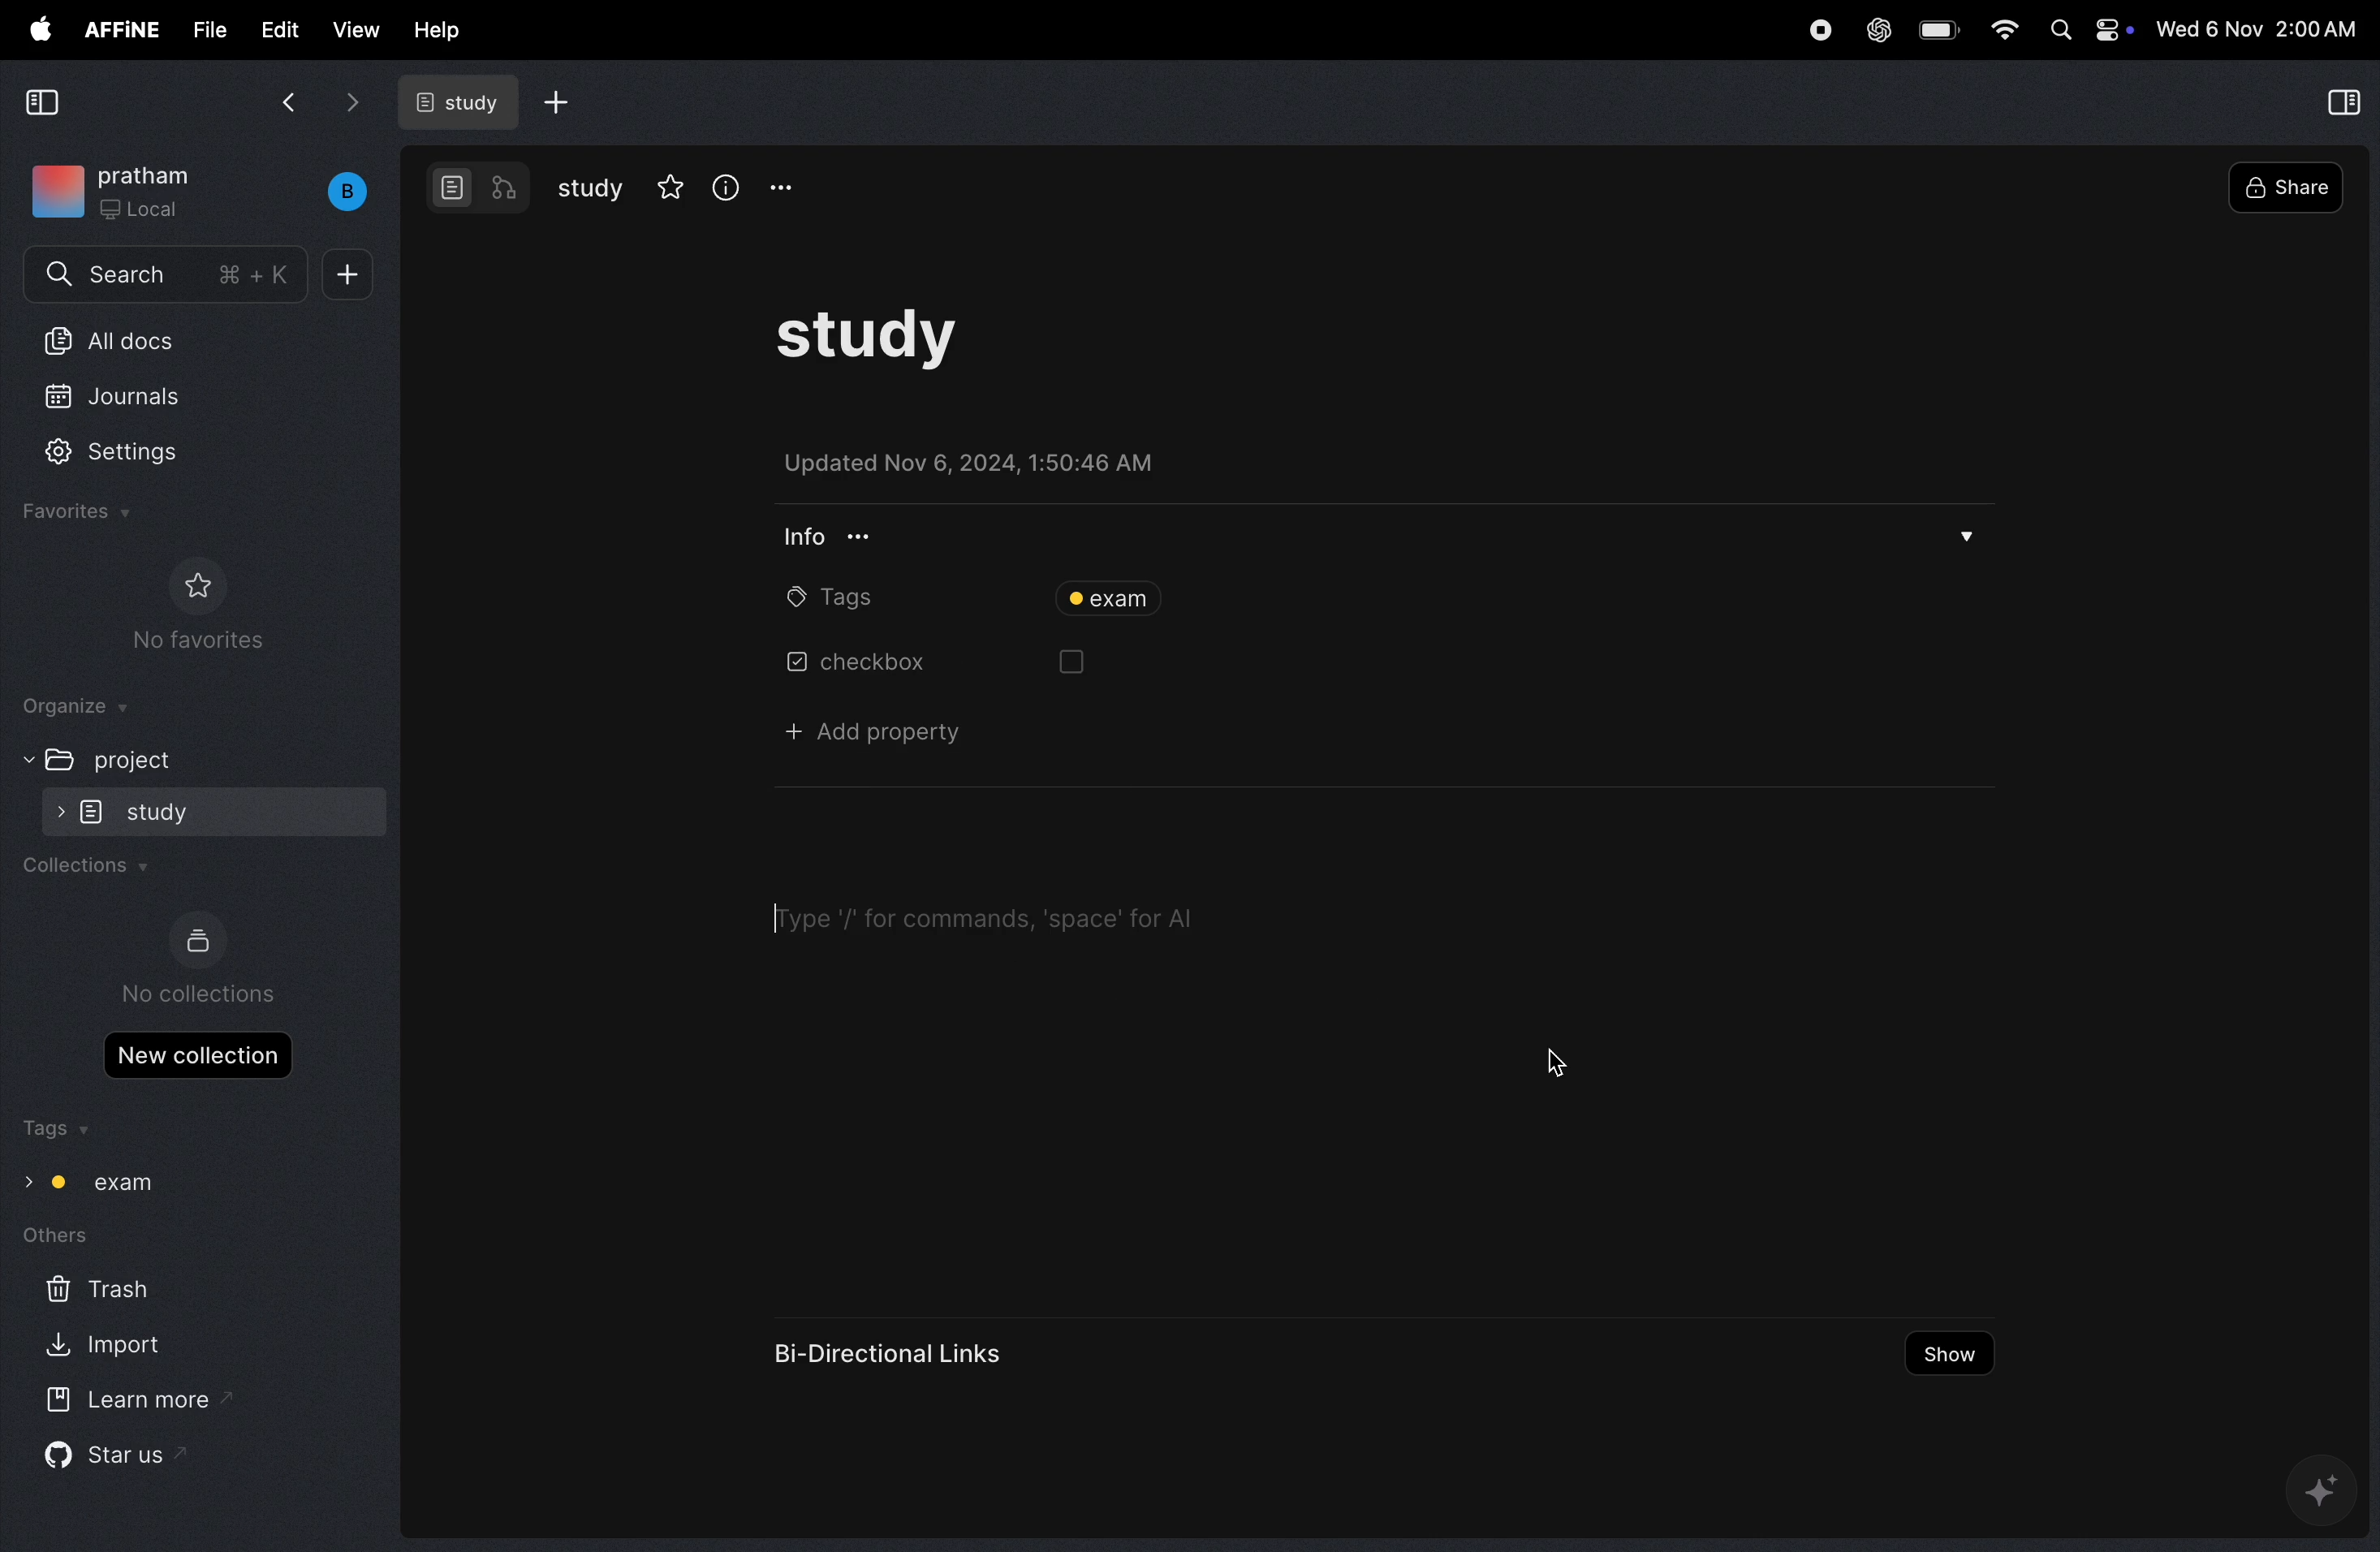  I want to click on star us, so click(130, 1464).